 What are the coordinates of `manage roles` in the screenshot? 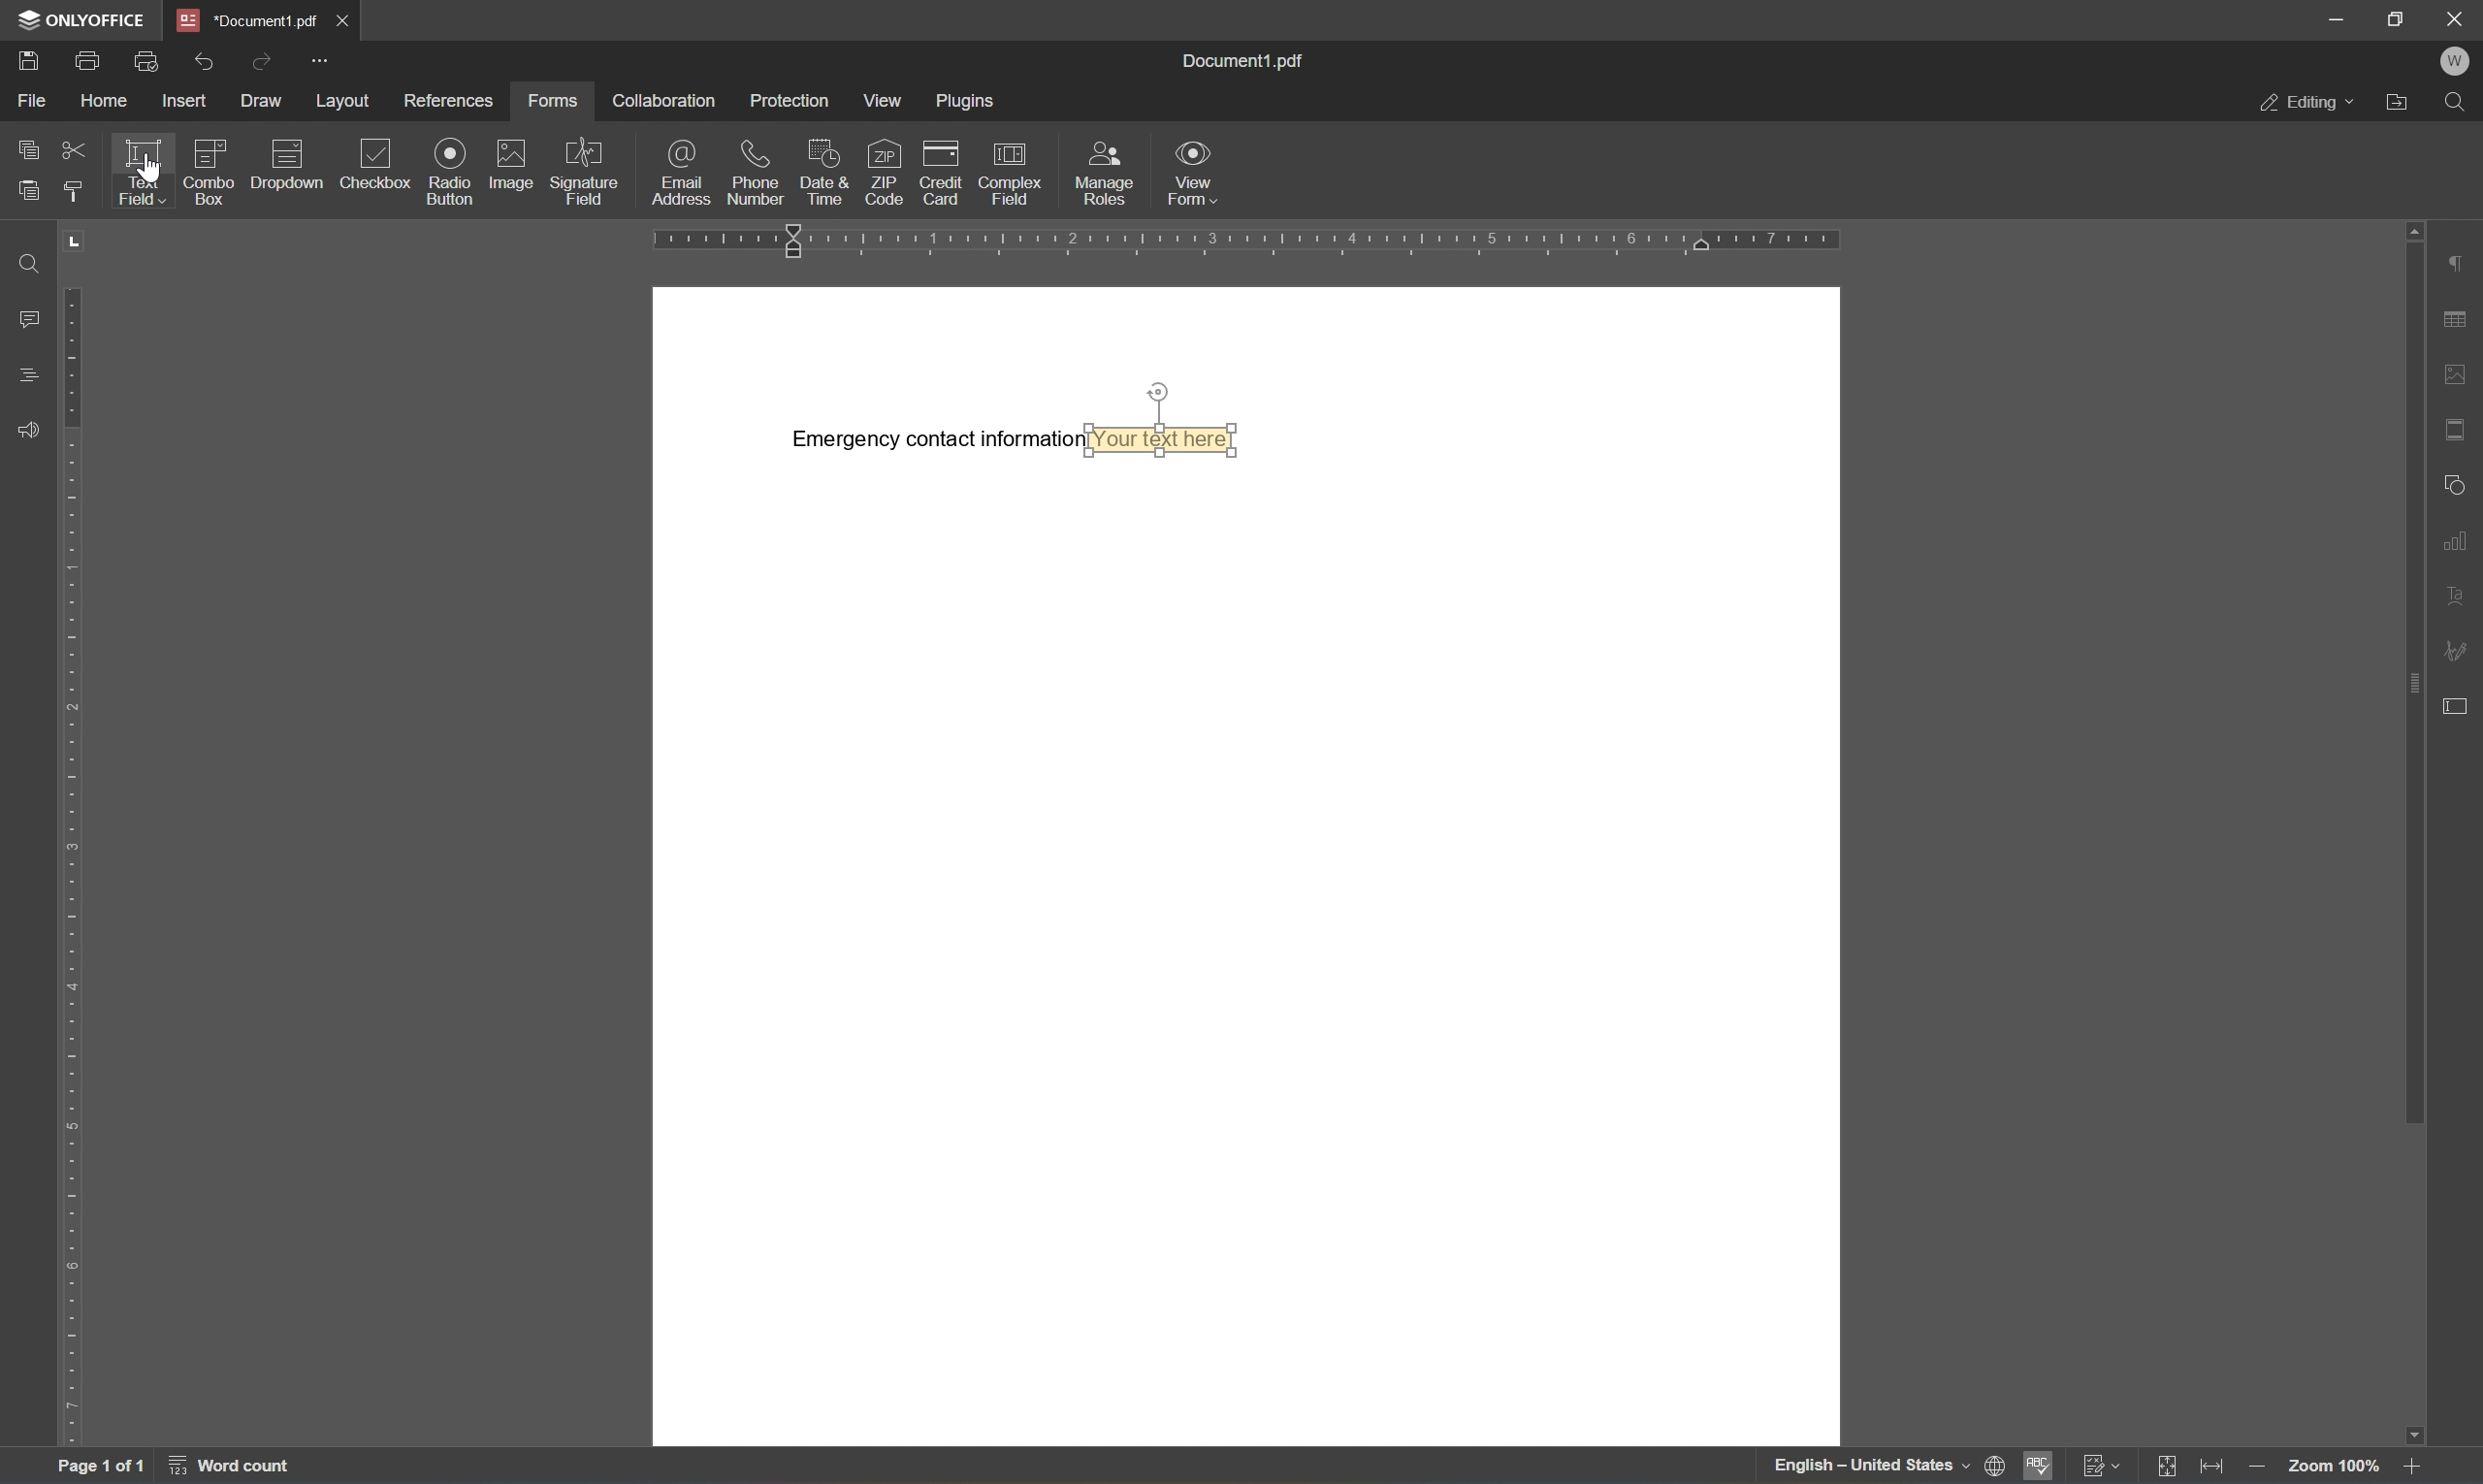 It's located at (1108, 172).